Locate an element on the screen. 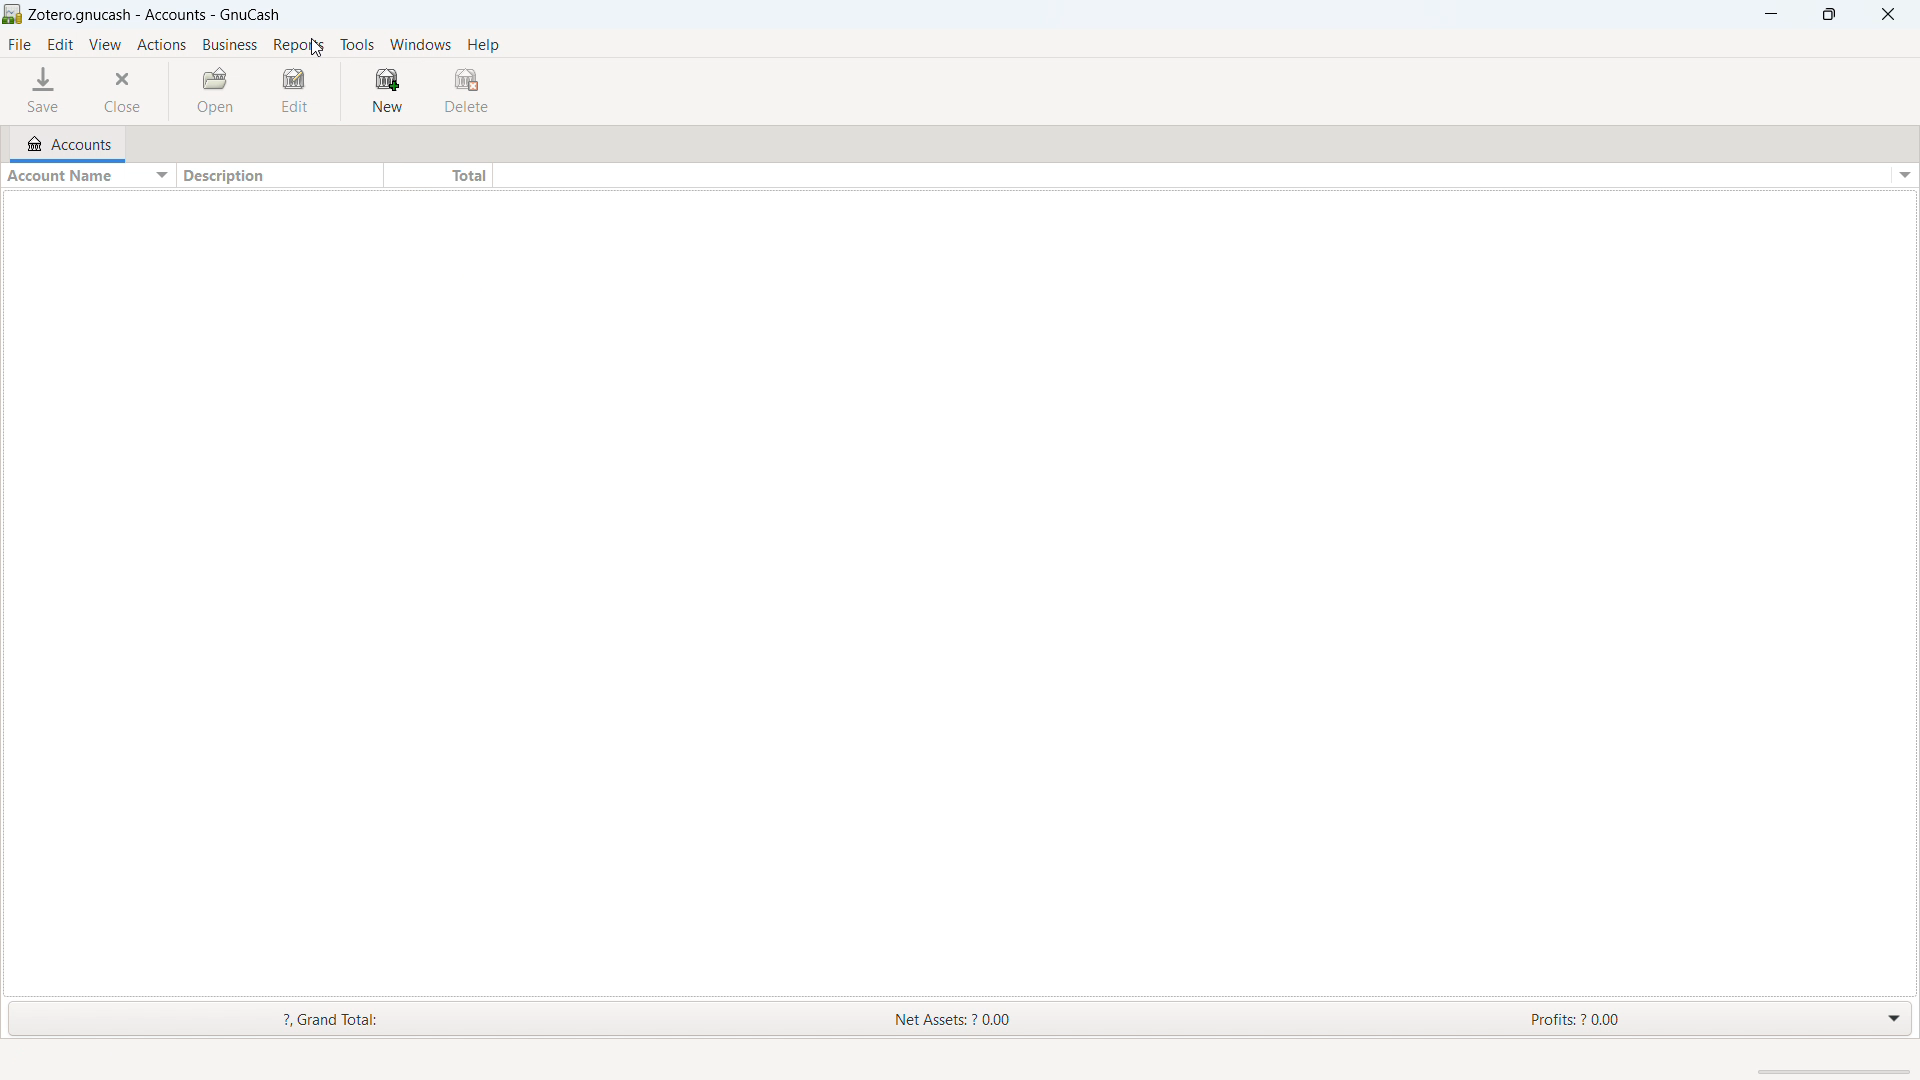 The height and width of the screenshot is (1080, 1920). actions is located at coordinates (162, 45).